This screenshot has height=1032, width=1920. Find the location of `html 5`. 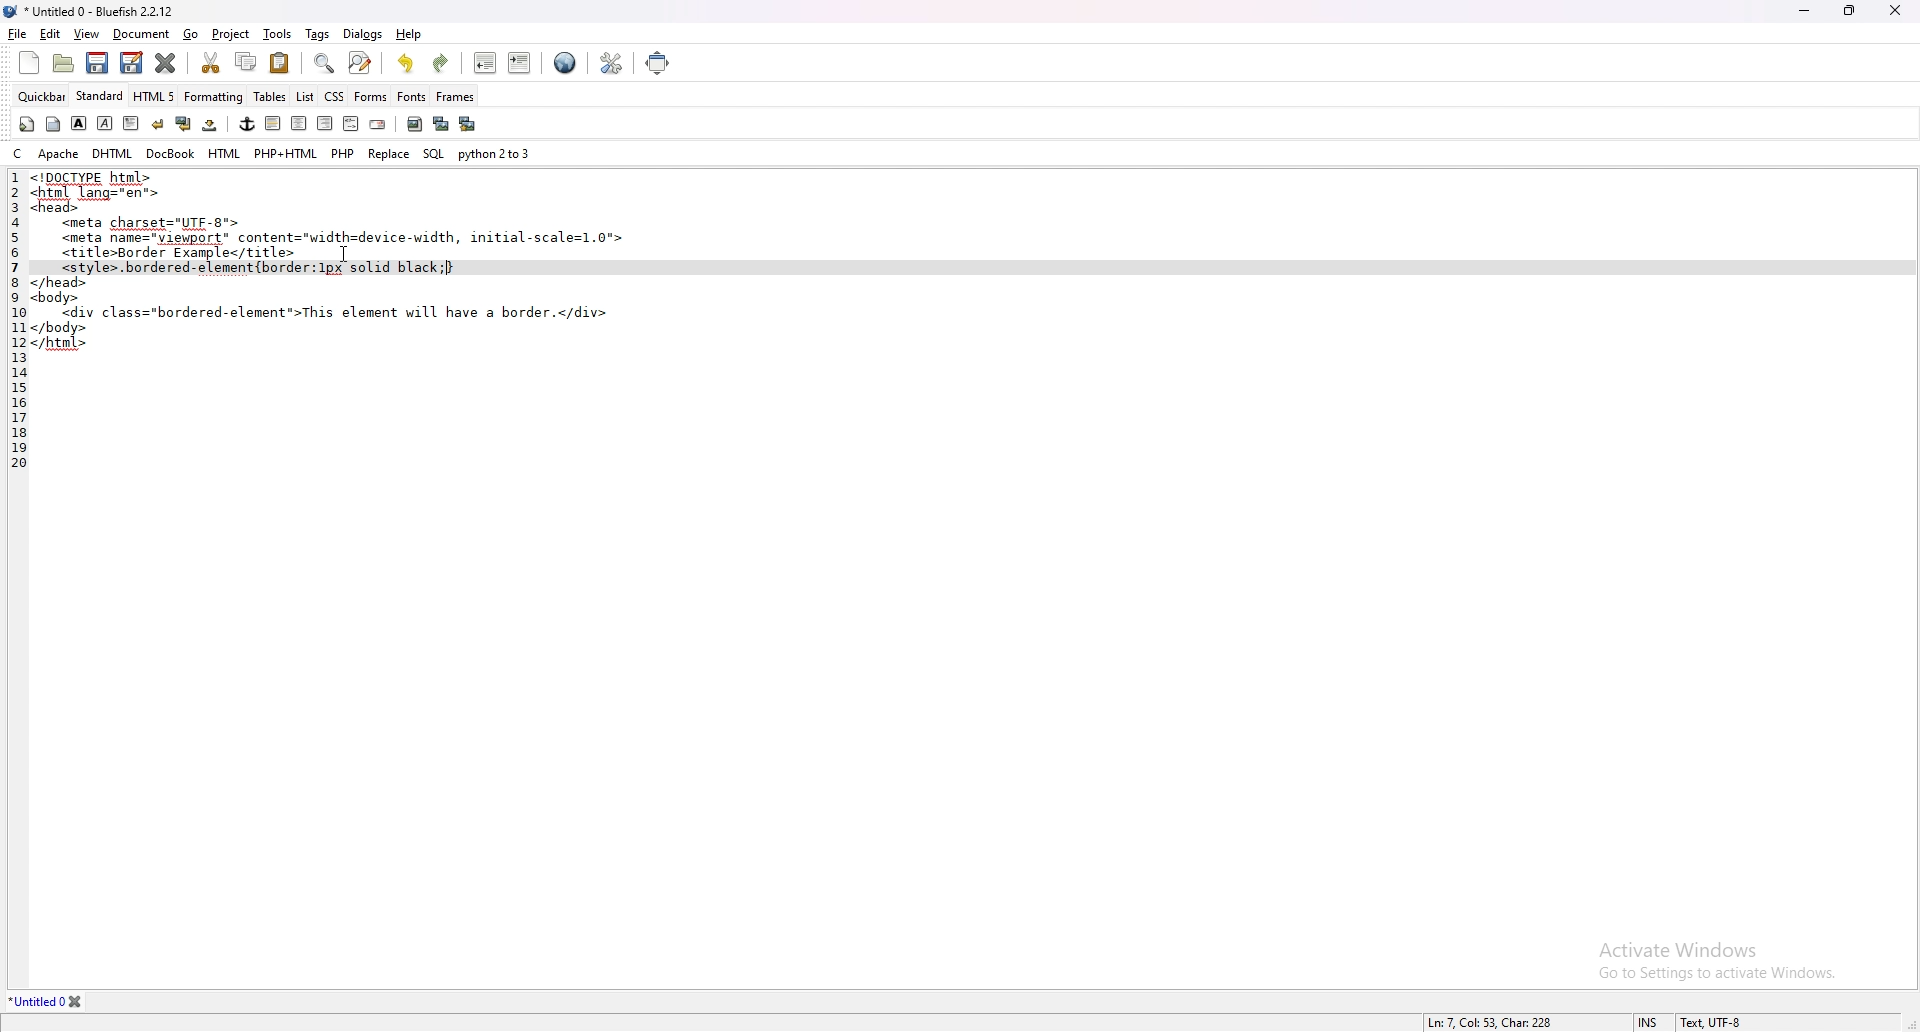

html 5 is located at coordinates (155, 95).